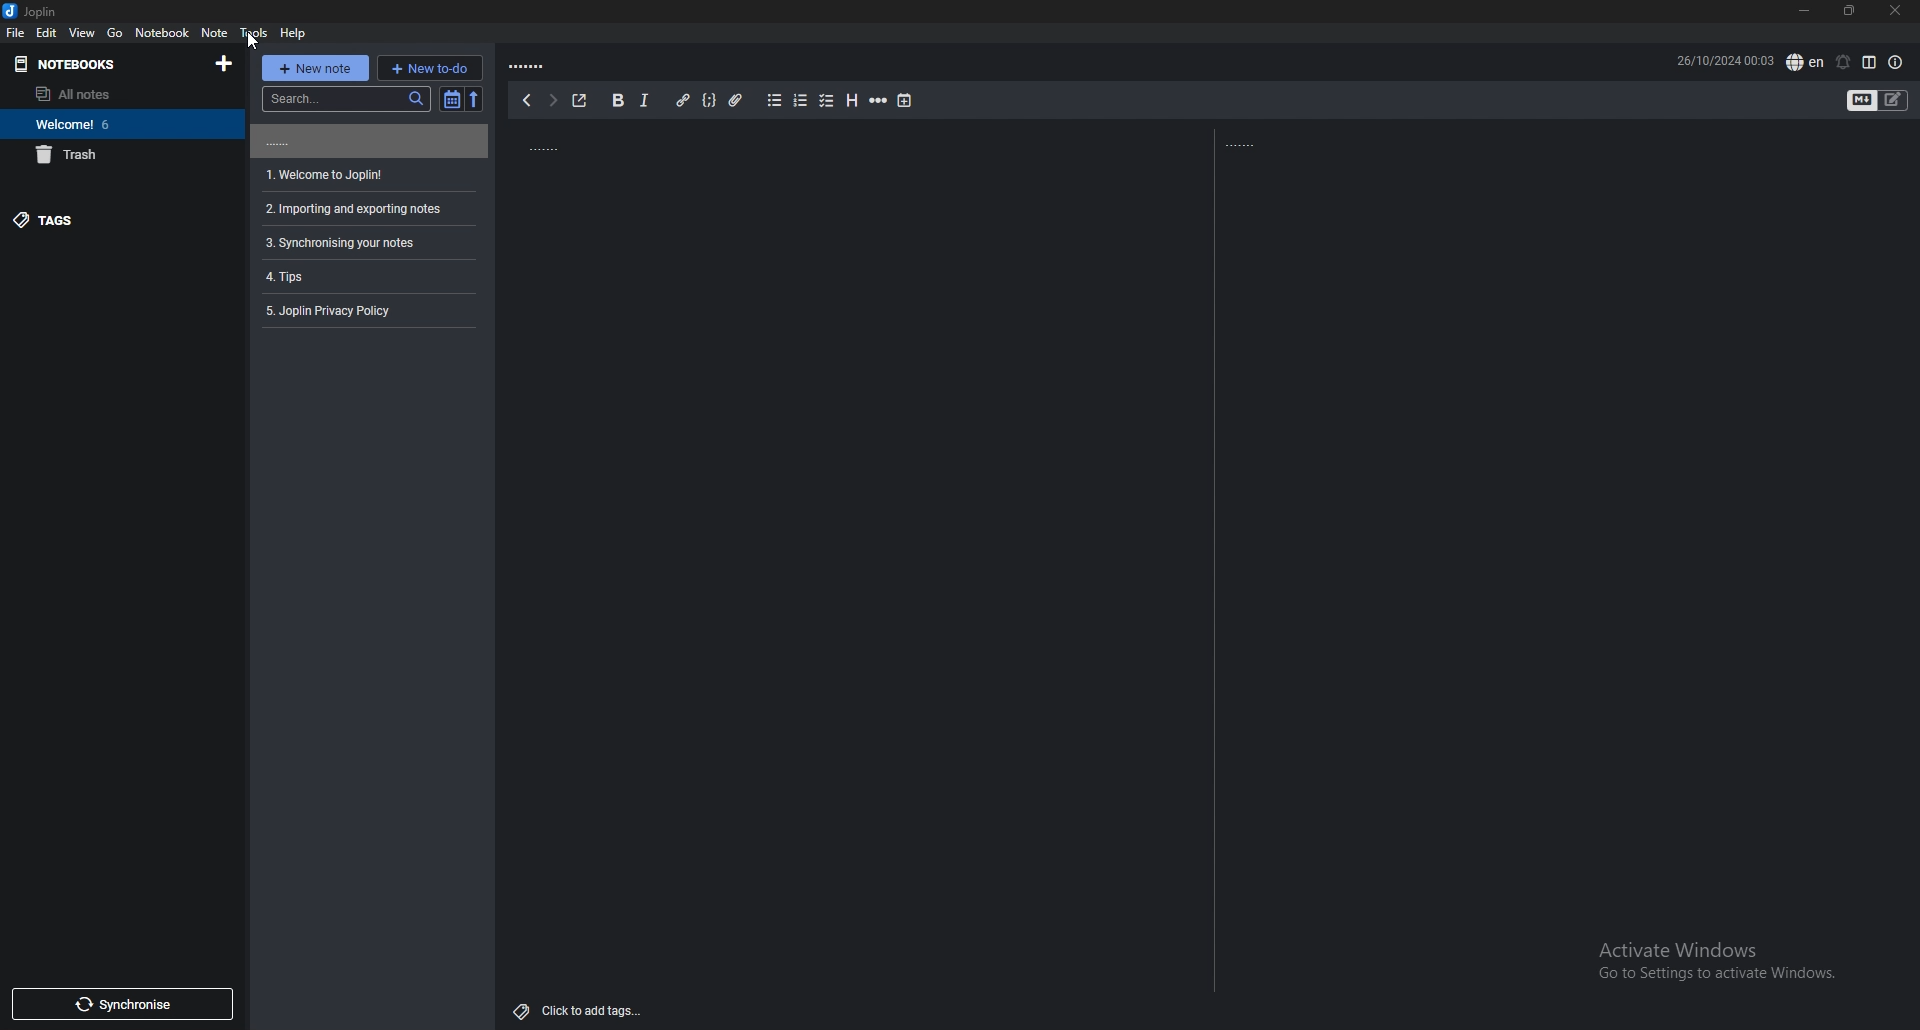 This screenshot has width=1920, height=1030. Describe the element at coordinates (110, 93) in the screenshot. I see `all notes` at that location.